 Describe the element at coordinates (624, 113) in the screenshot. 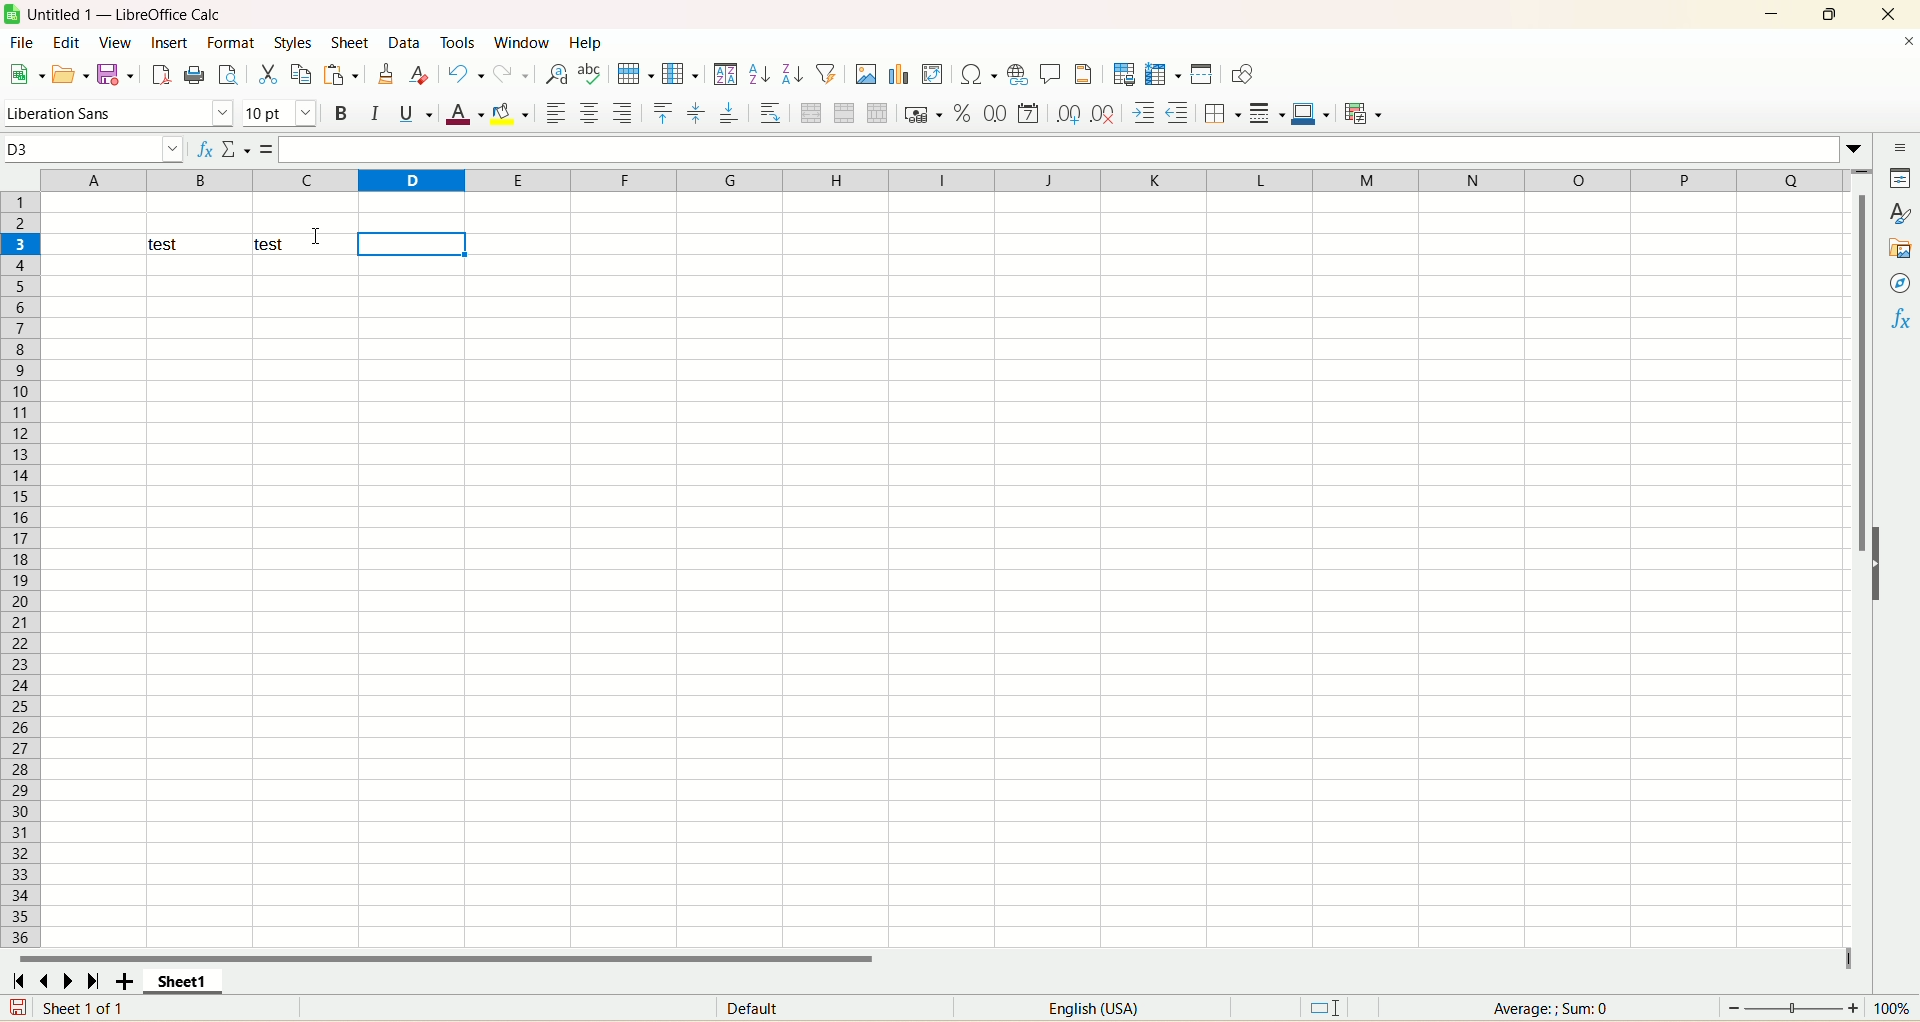

I see `align left` at that location.